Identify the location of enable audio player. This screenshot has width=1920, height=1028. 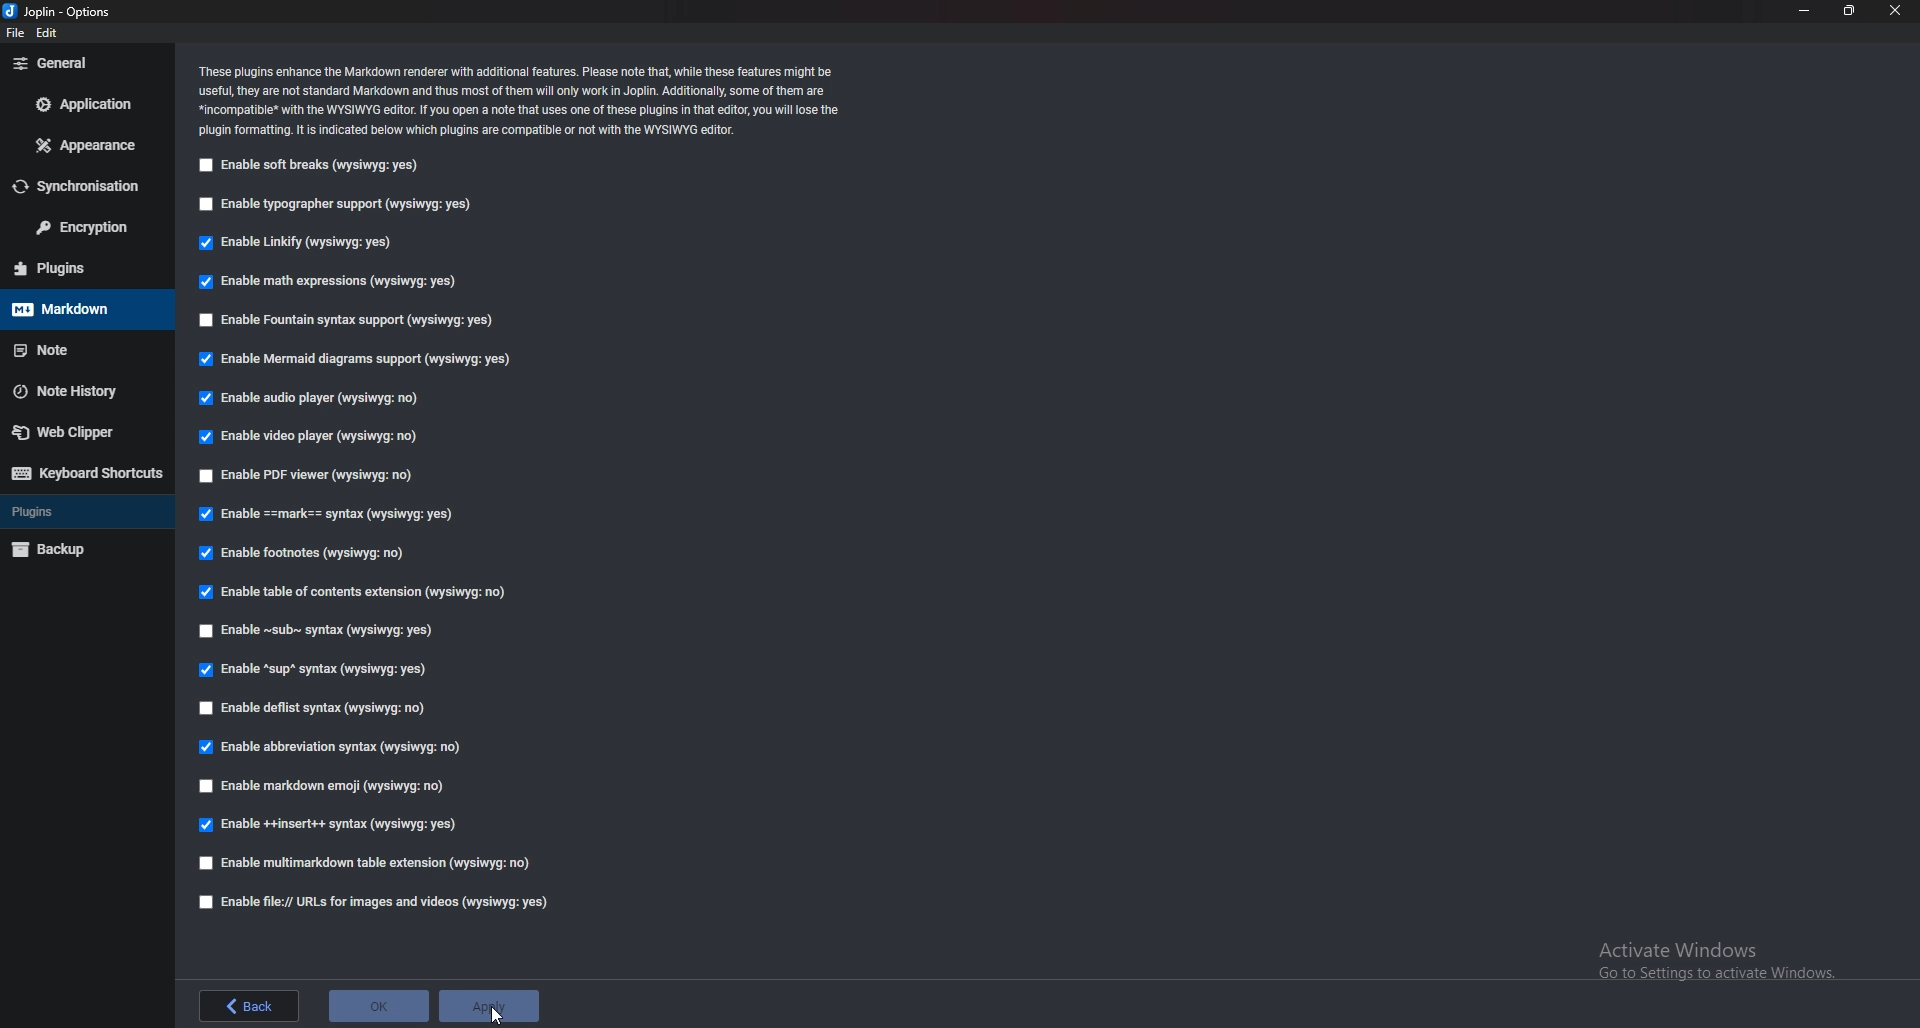
(319, 397).